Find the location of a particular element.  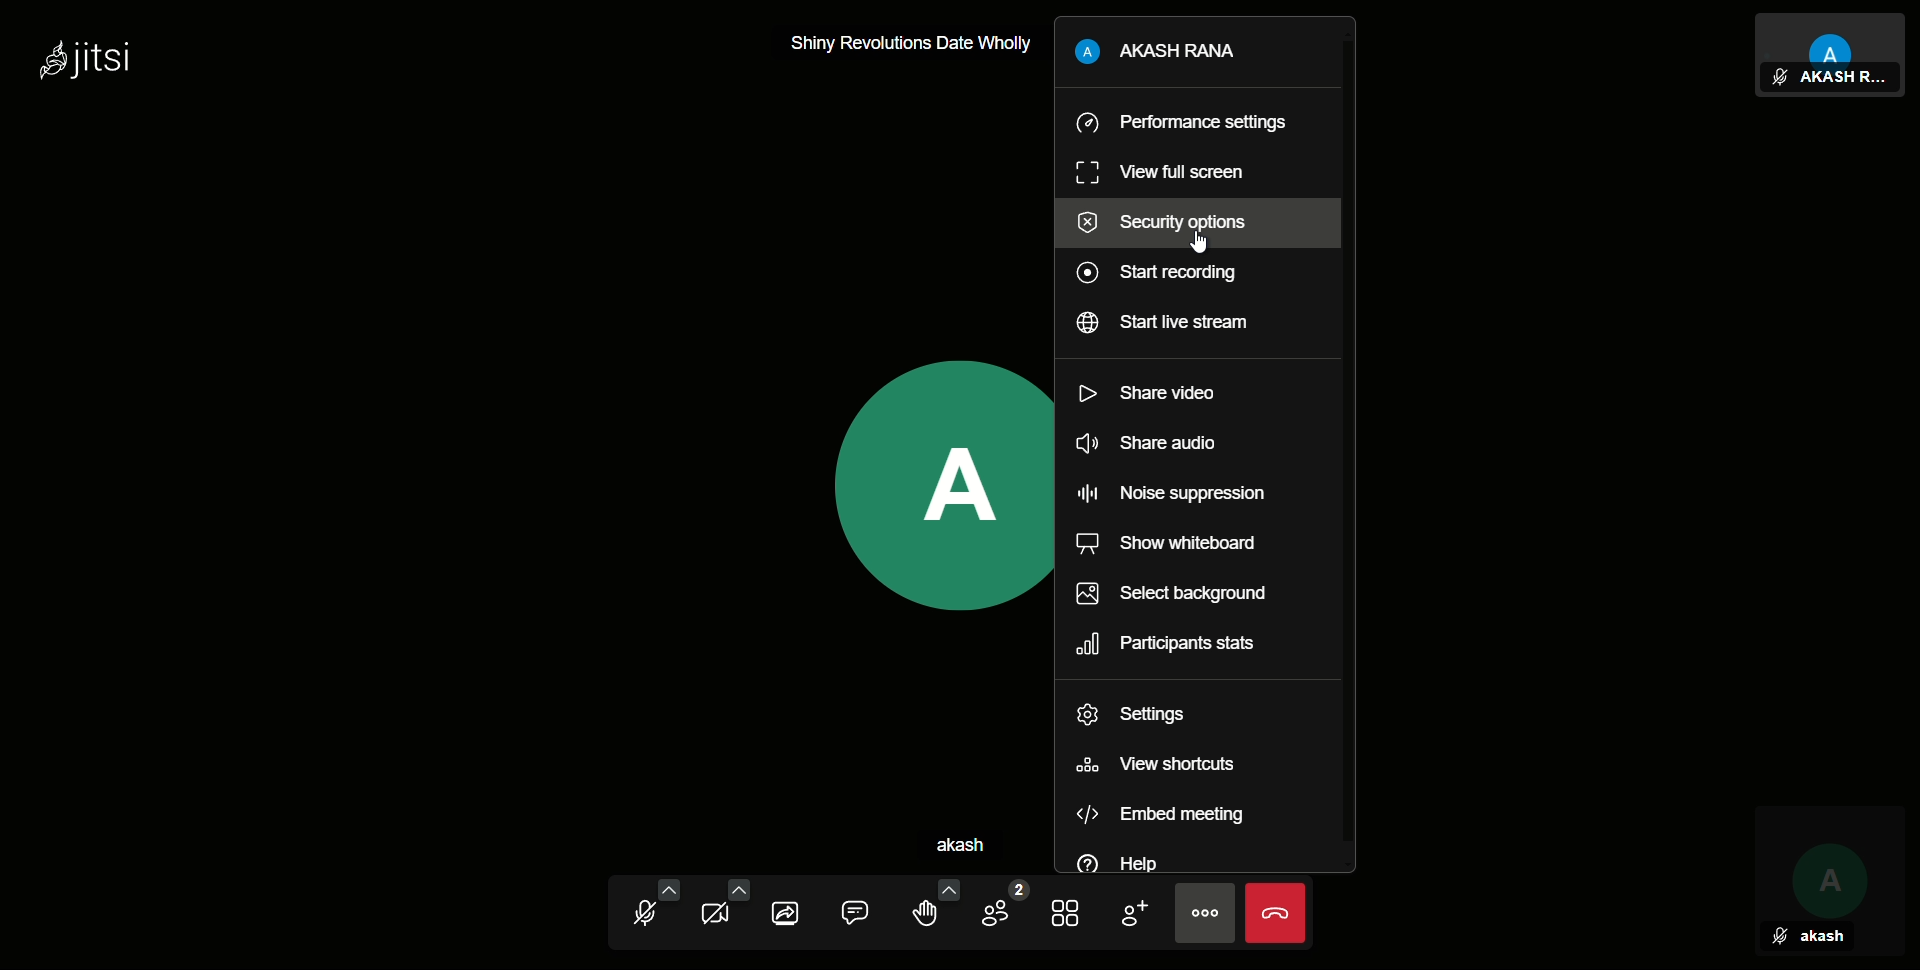

mute is located at coordinates (1779, 78).